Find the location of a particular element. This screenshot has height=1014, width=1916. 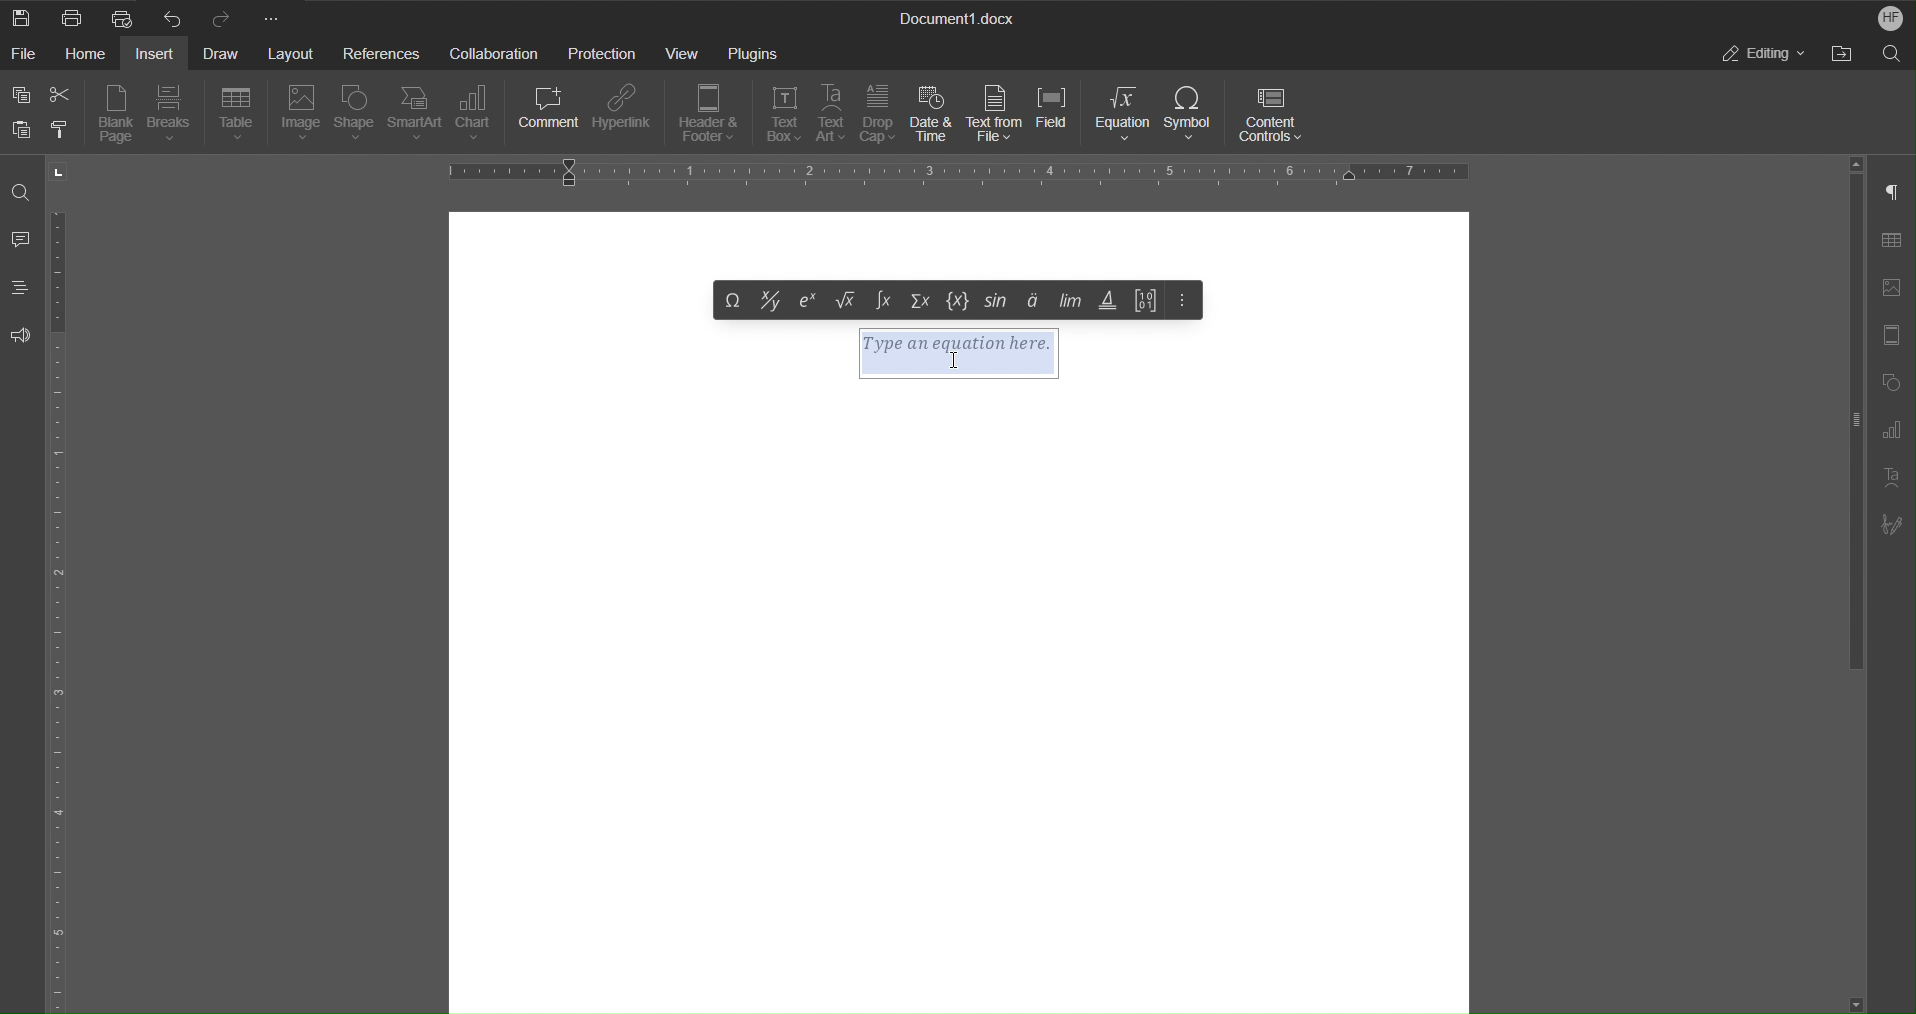

Text from File is located at coordinates (996, 114).